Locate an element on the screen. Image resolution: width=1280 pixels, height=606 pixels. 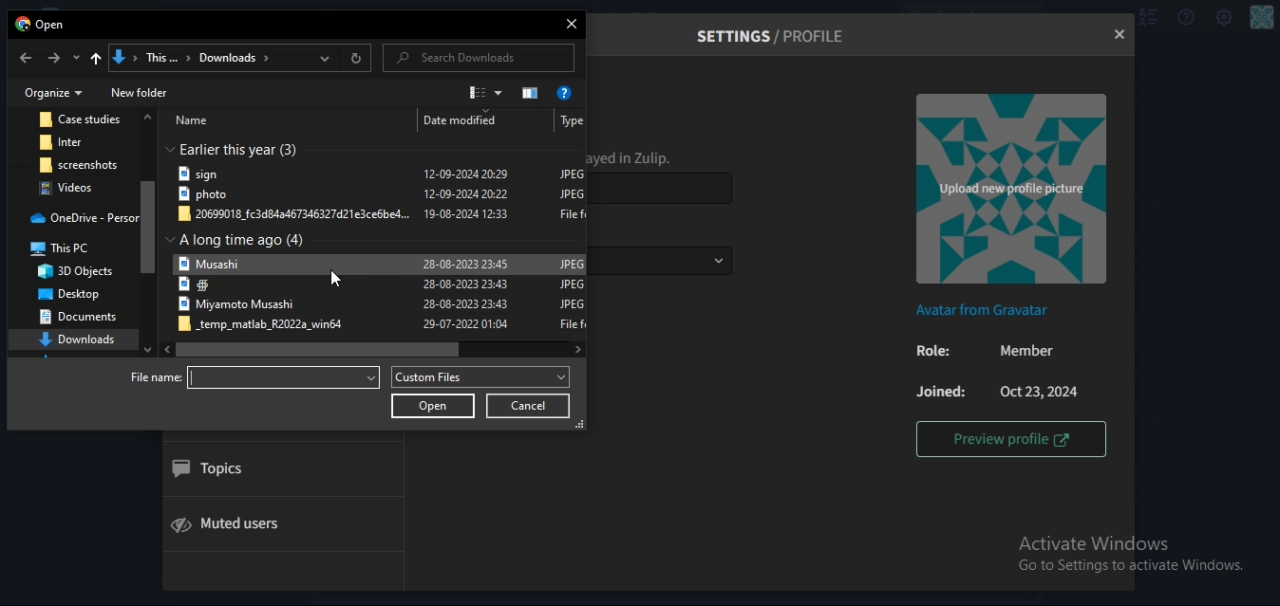
scrollbar is located at coordinates (318, 349).